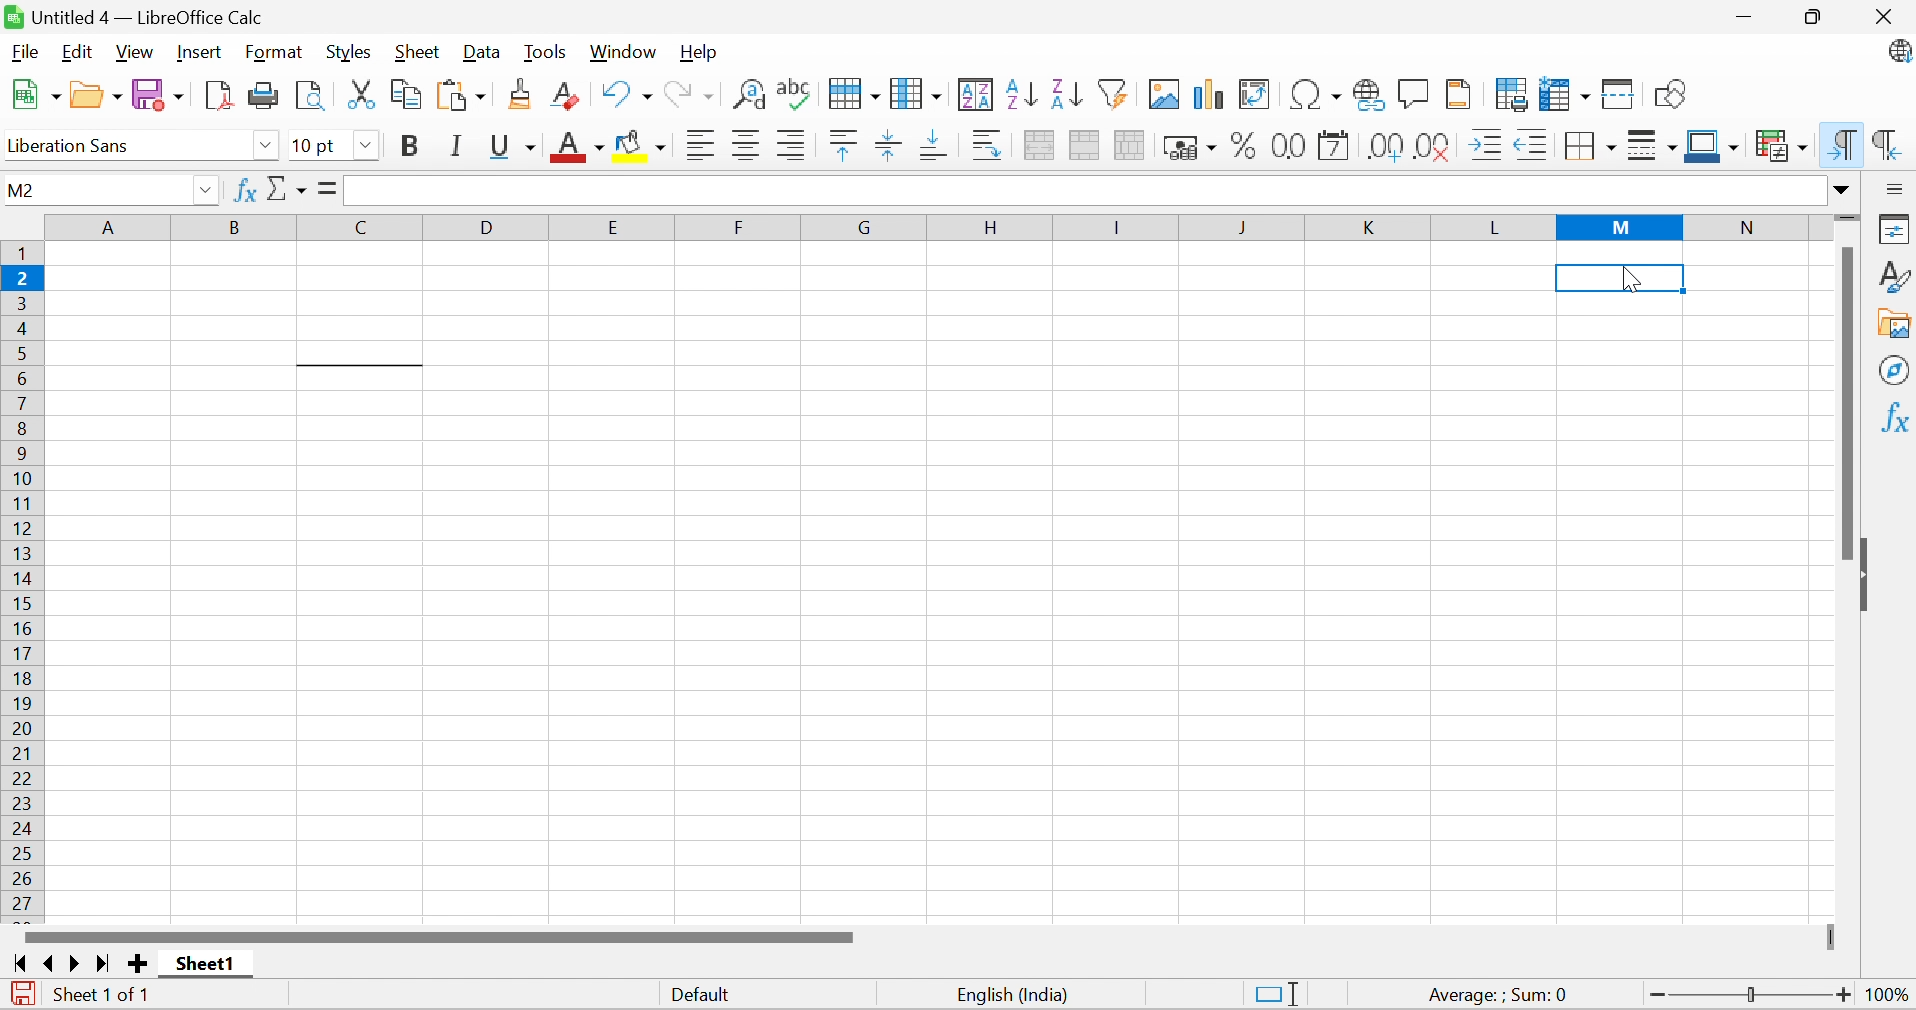  Describe the element at coordinates (49, 962) in the screenshot. I see `Scroll to previous sheet` at that location.